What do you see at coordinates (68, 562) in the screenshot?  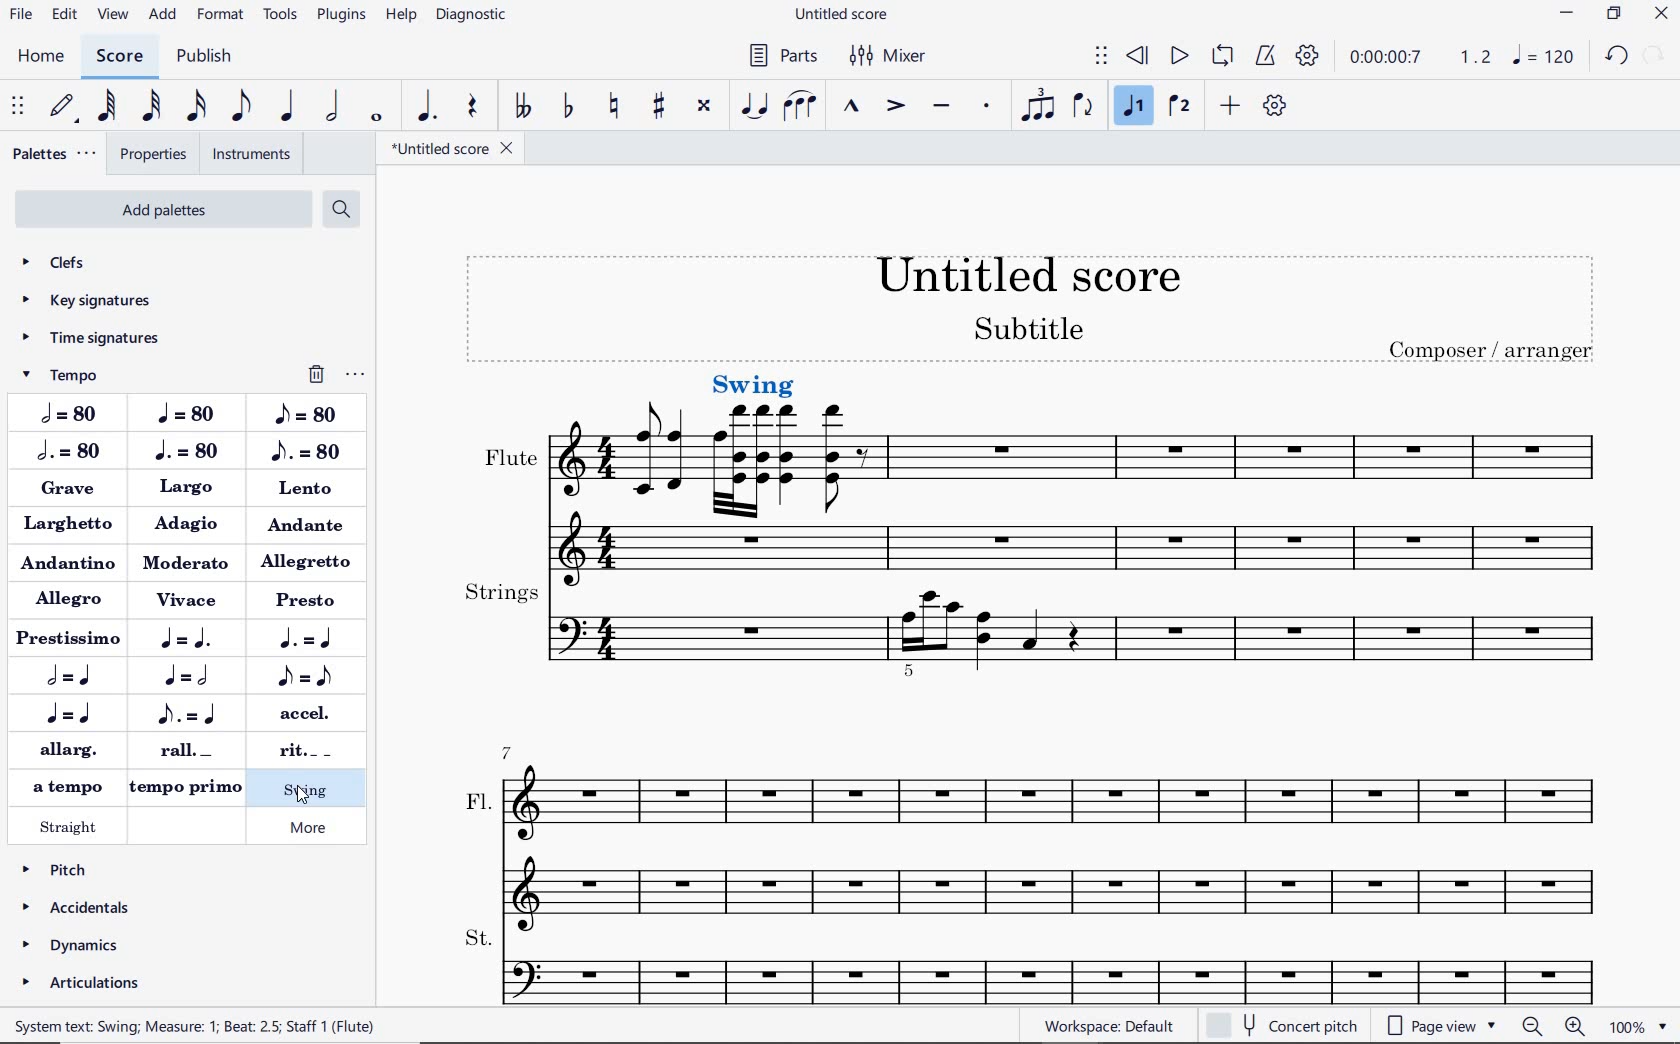 I see `ANDANTINO` at bounding box center [68, 562].